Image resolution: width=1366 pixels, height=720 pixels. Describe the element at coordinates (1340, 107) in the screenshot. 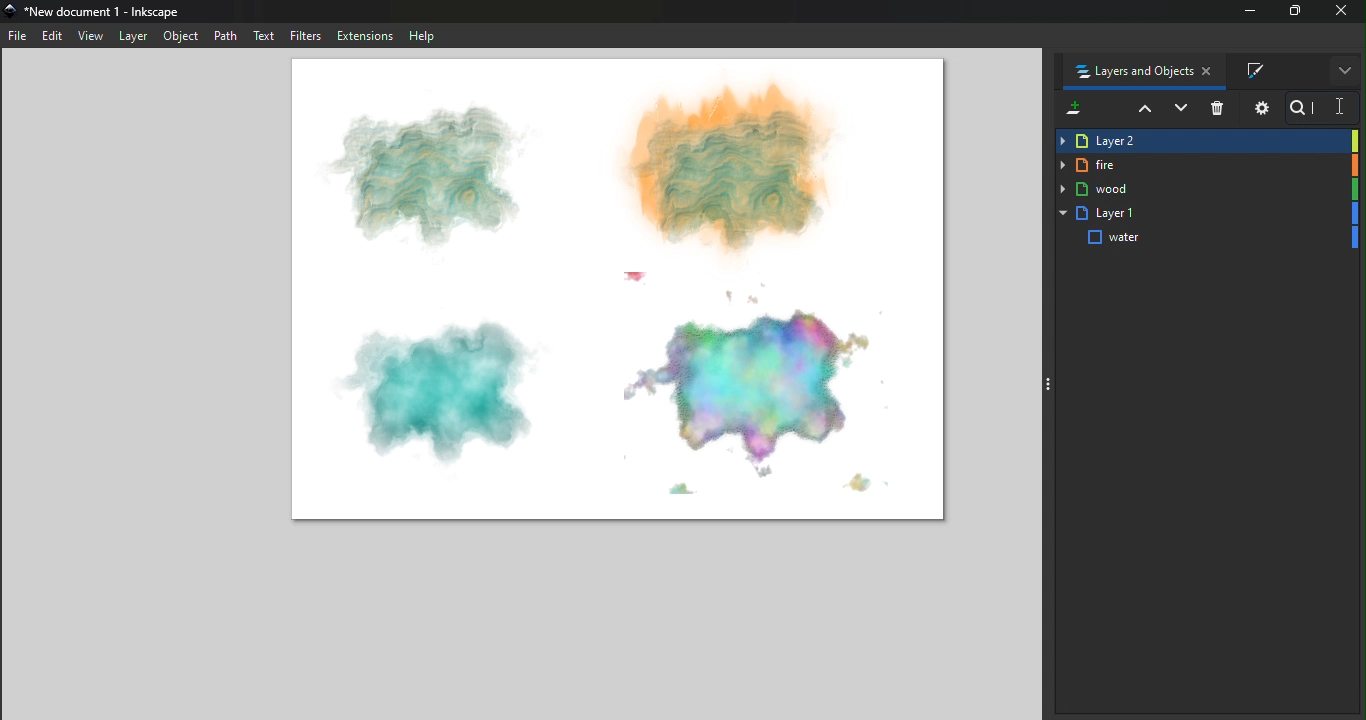

I see `cursor` at that location.